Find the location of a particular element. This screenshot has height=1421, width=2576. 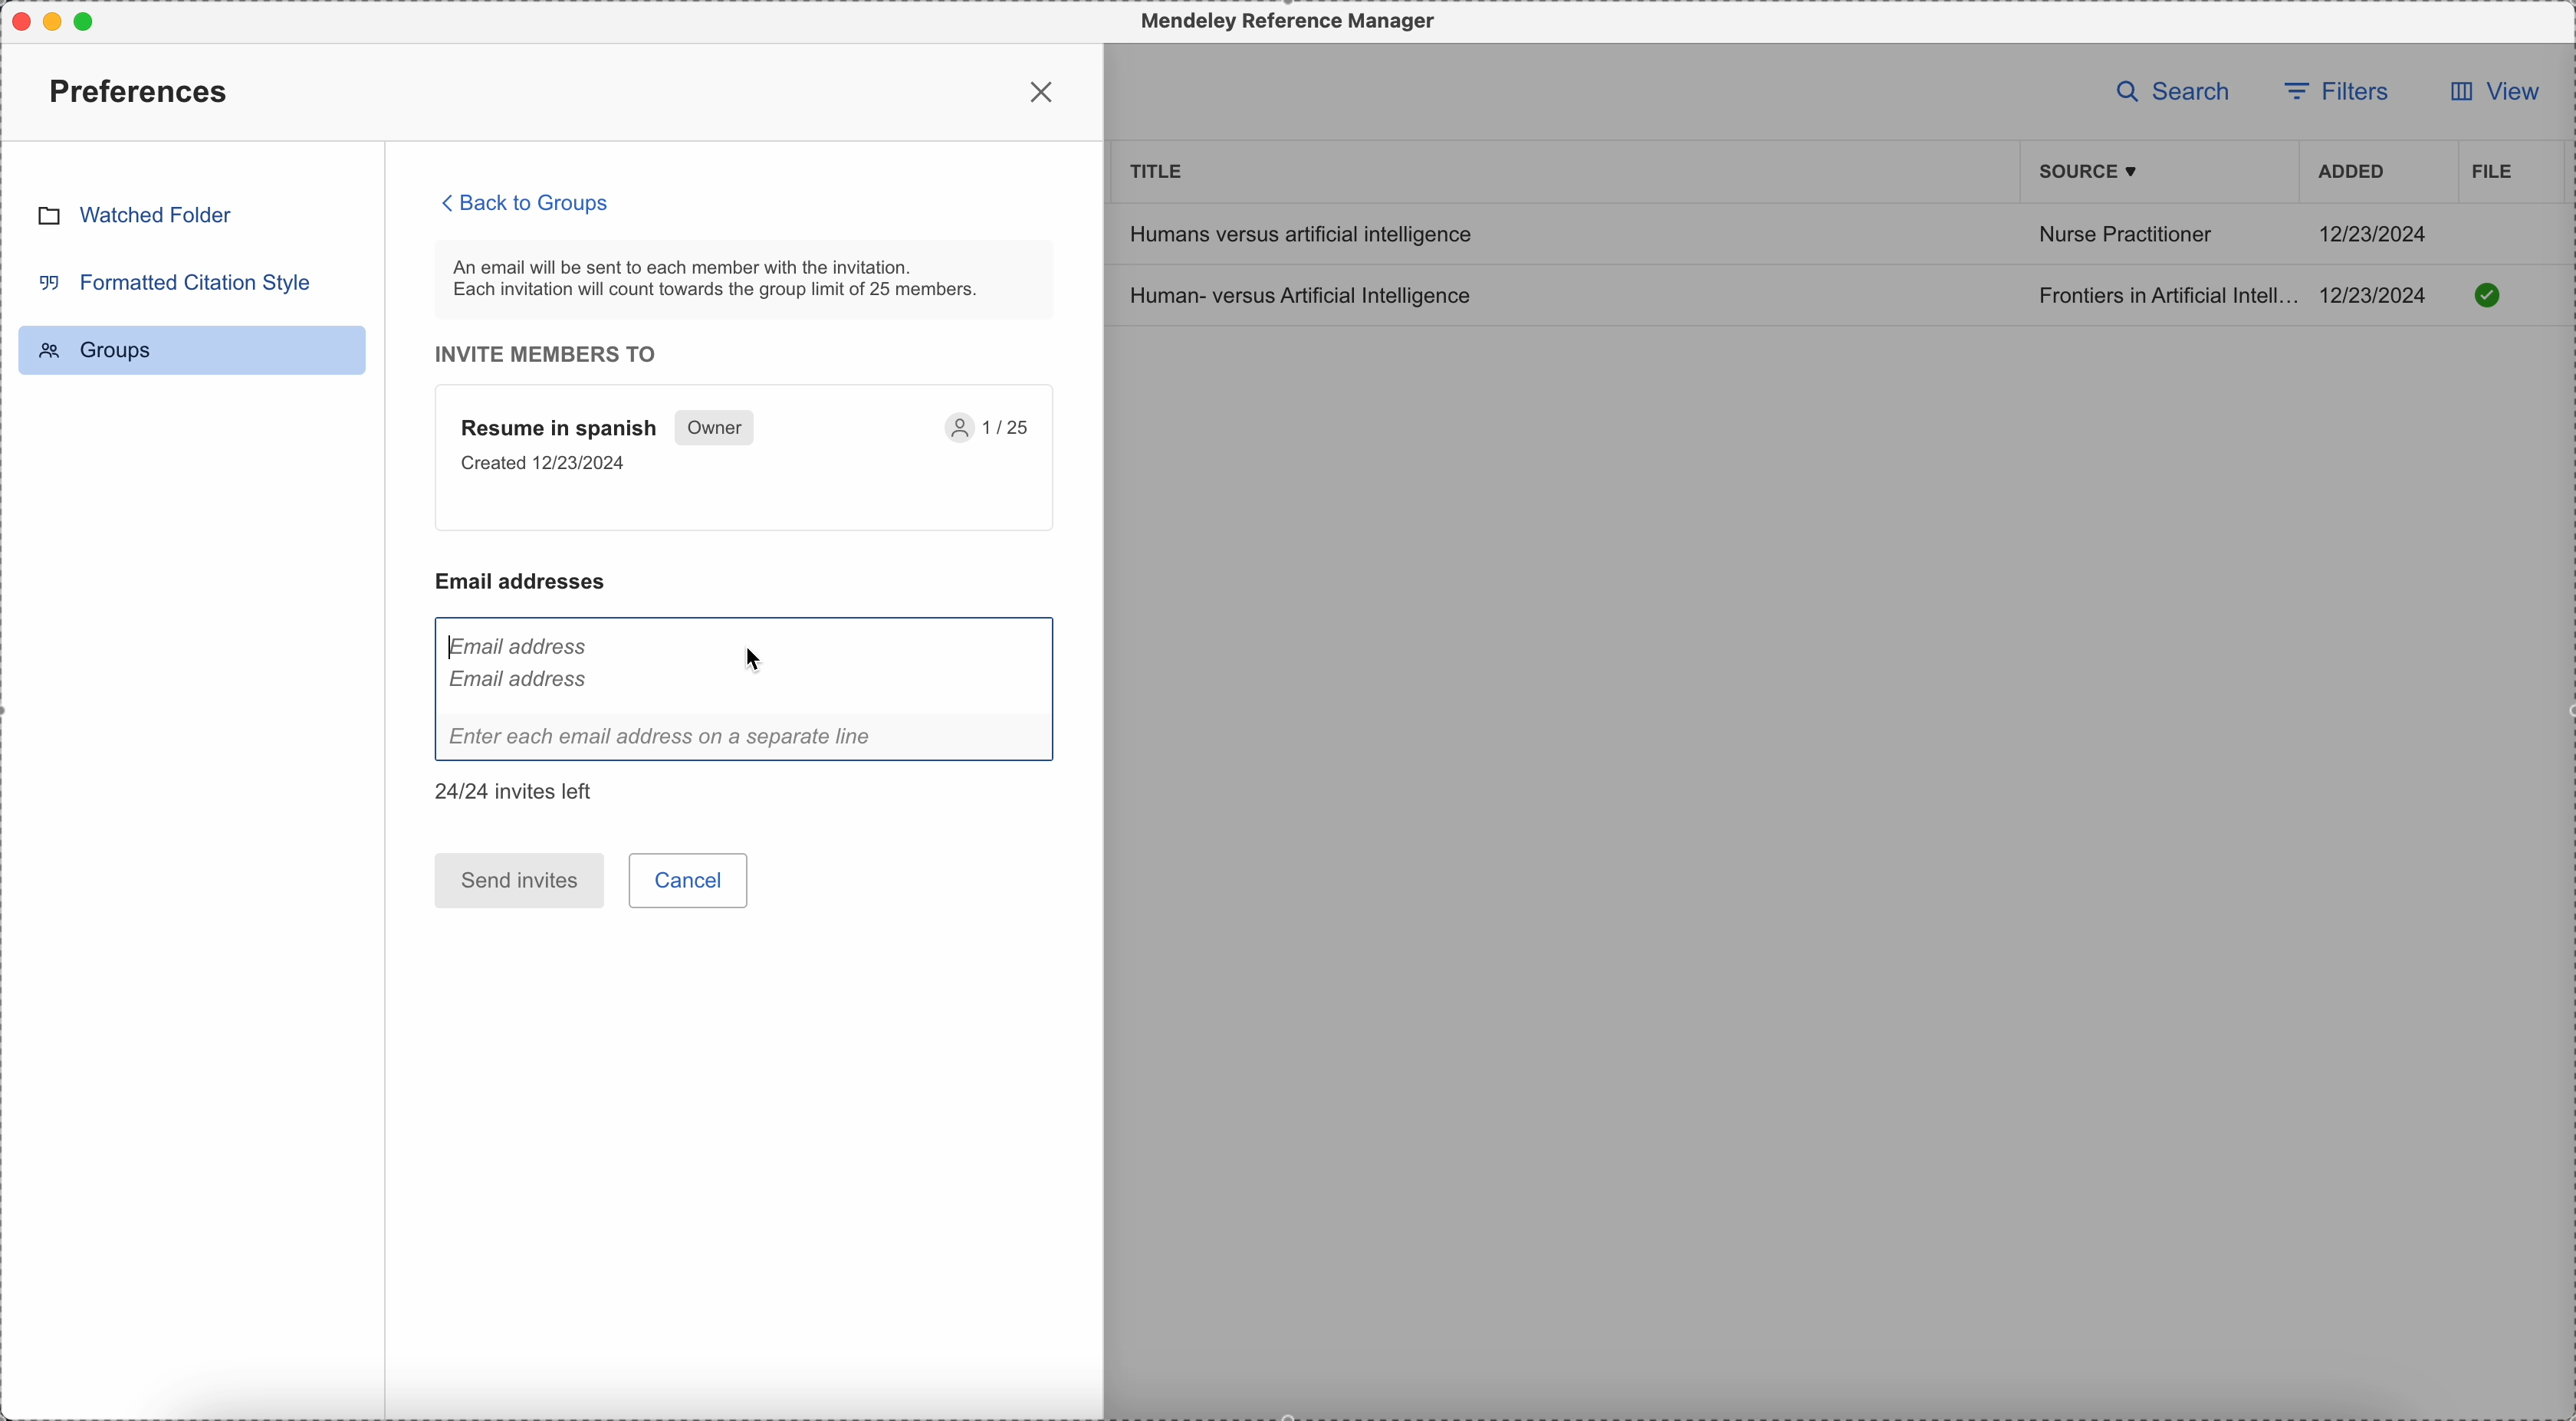

filters is located at coordinates (2341, 89).